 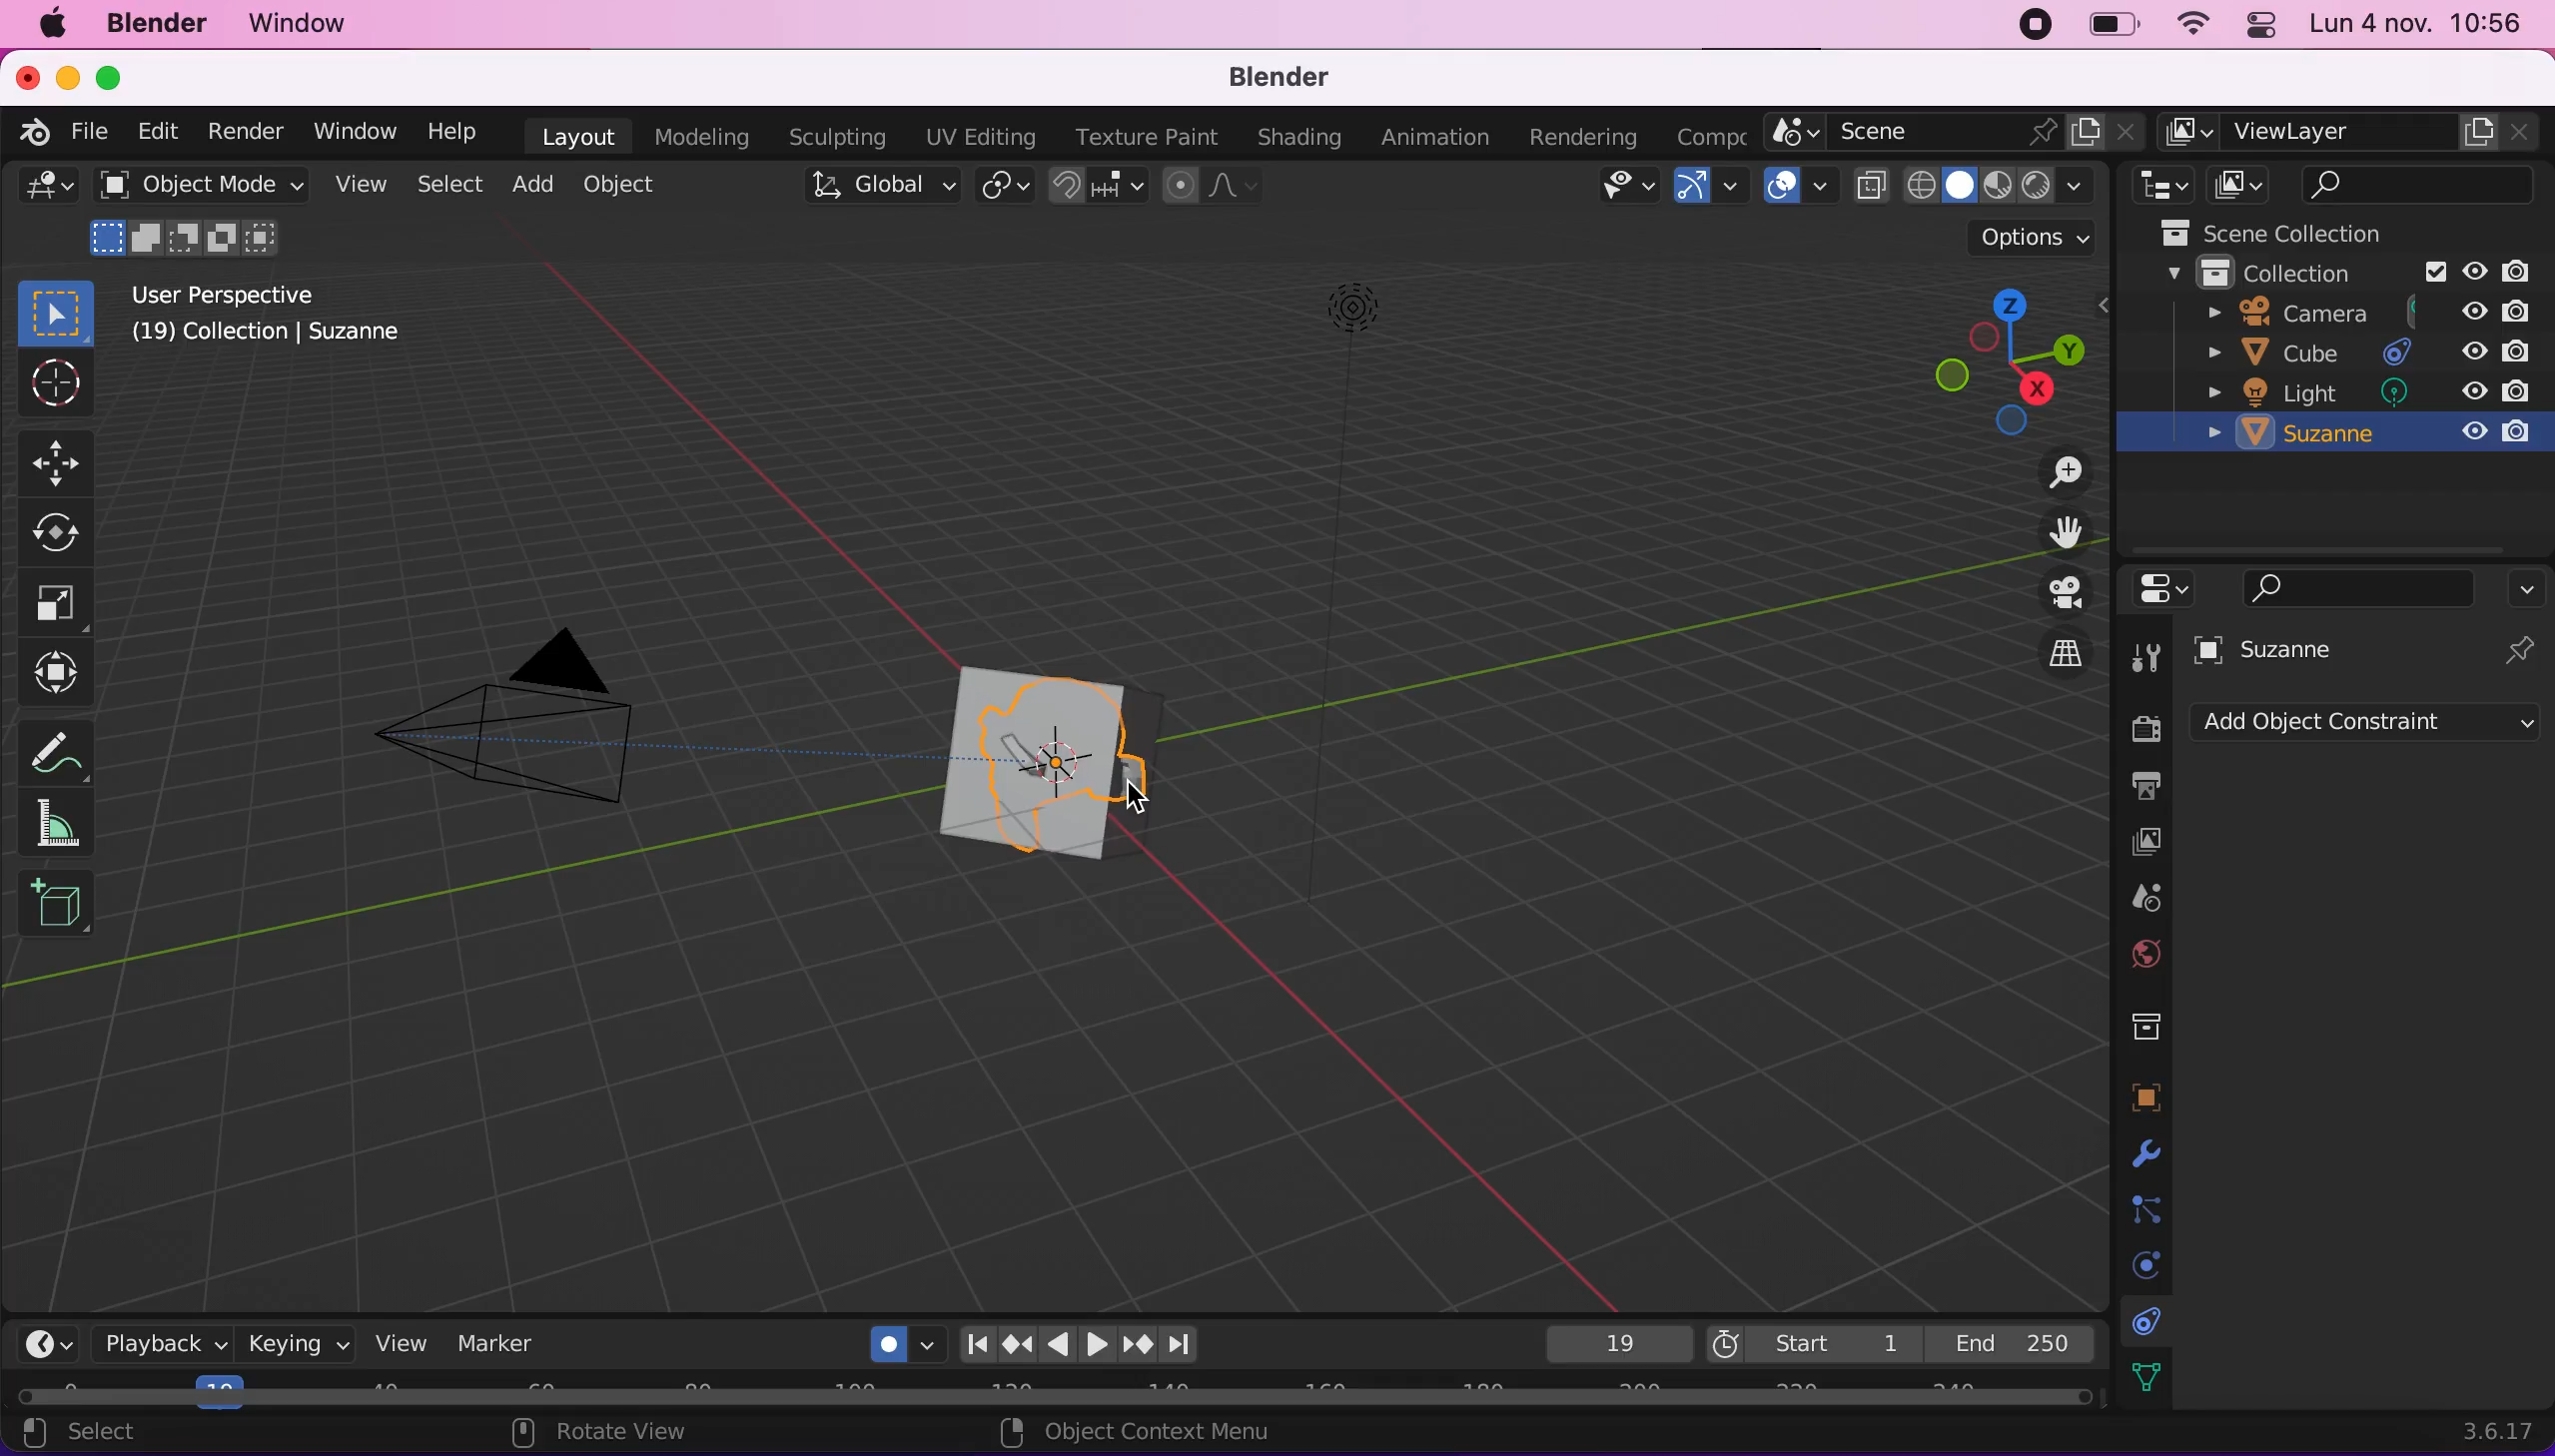 I want to click on physics, so click(x=2139, y=1262).